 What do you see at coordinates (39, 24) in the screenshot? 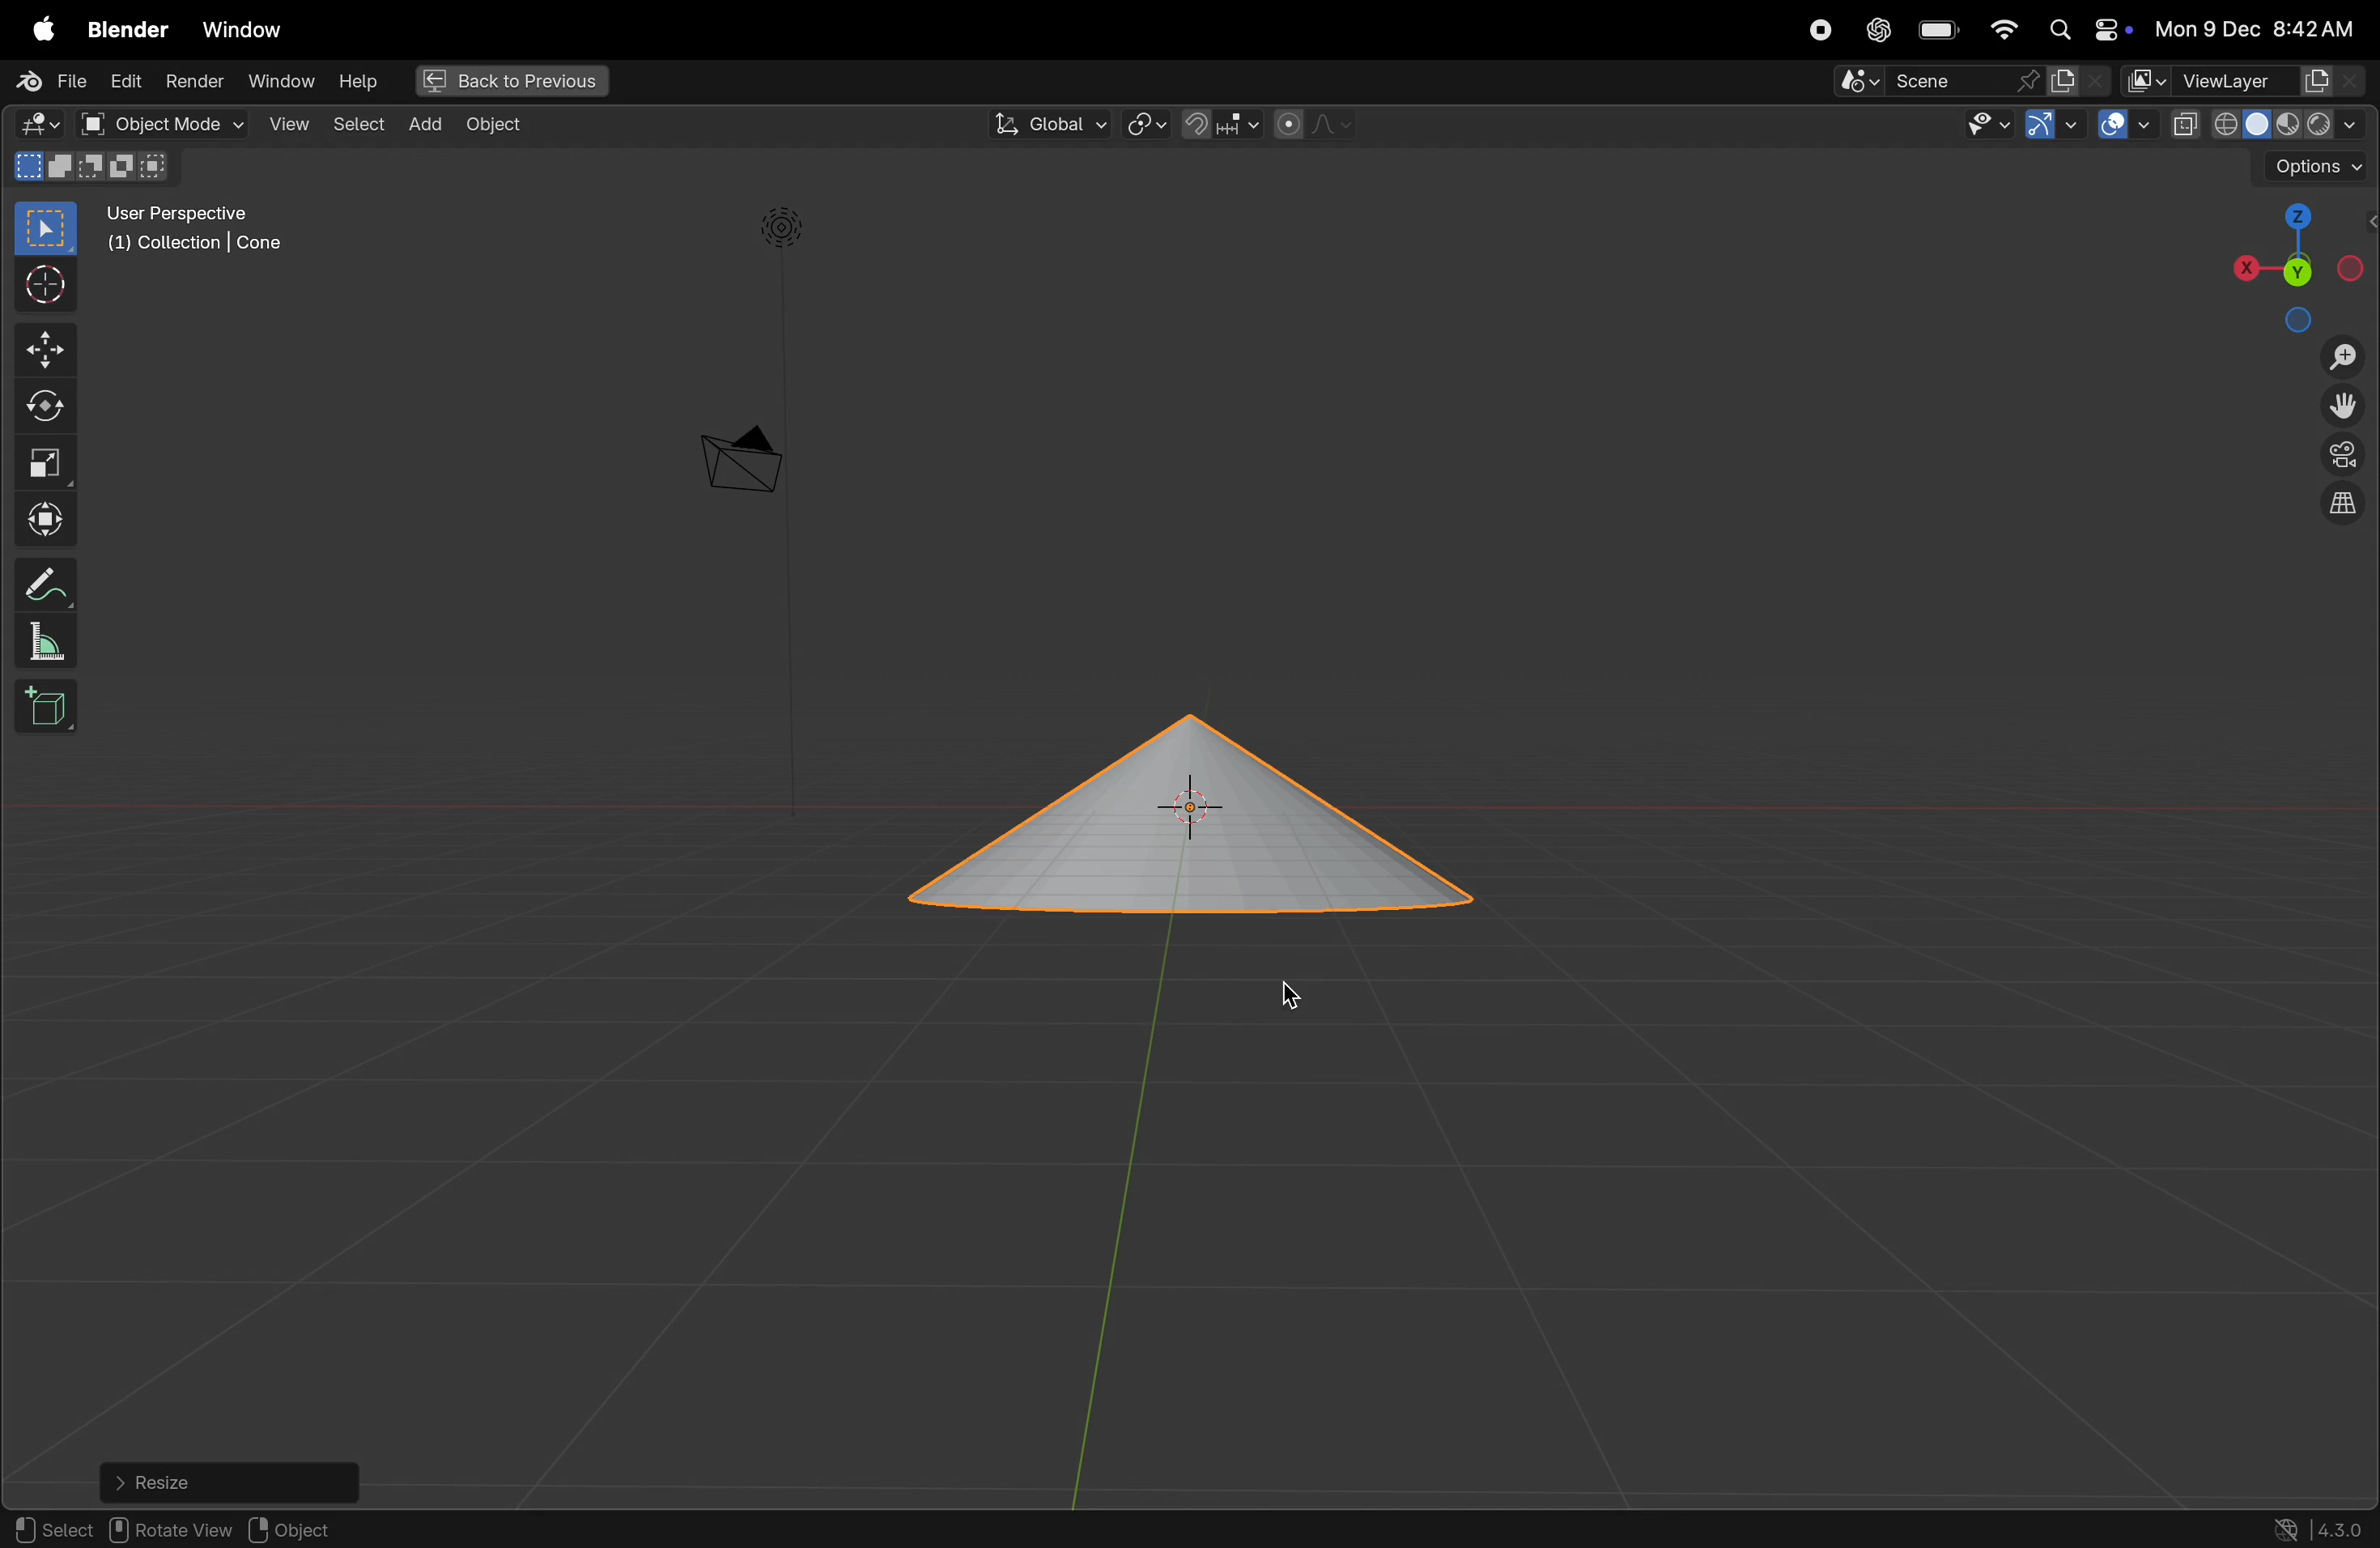
I see `apple menu` at bounding box center [39, 24].